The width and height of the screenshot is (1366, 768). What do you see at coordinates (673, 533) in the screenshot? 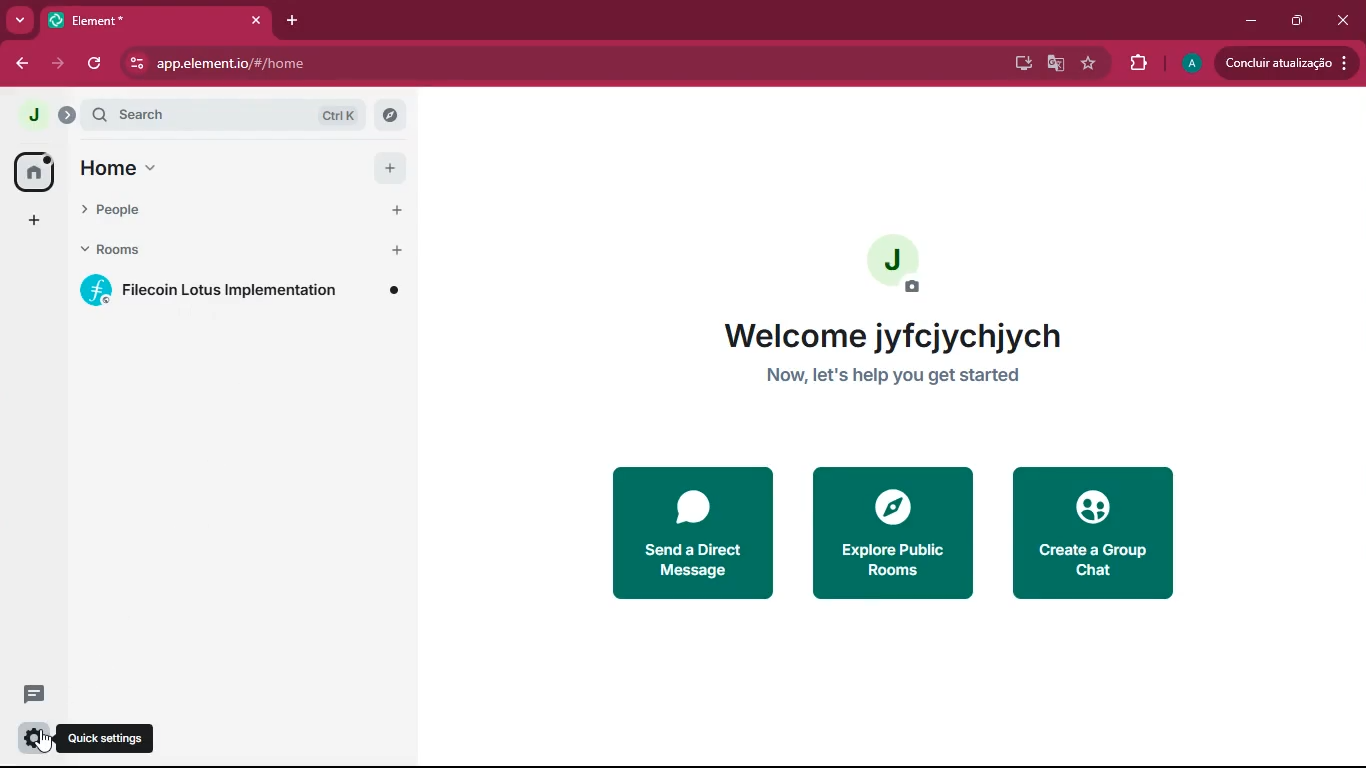
I see `send ` at bounding box center [673, 533].